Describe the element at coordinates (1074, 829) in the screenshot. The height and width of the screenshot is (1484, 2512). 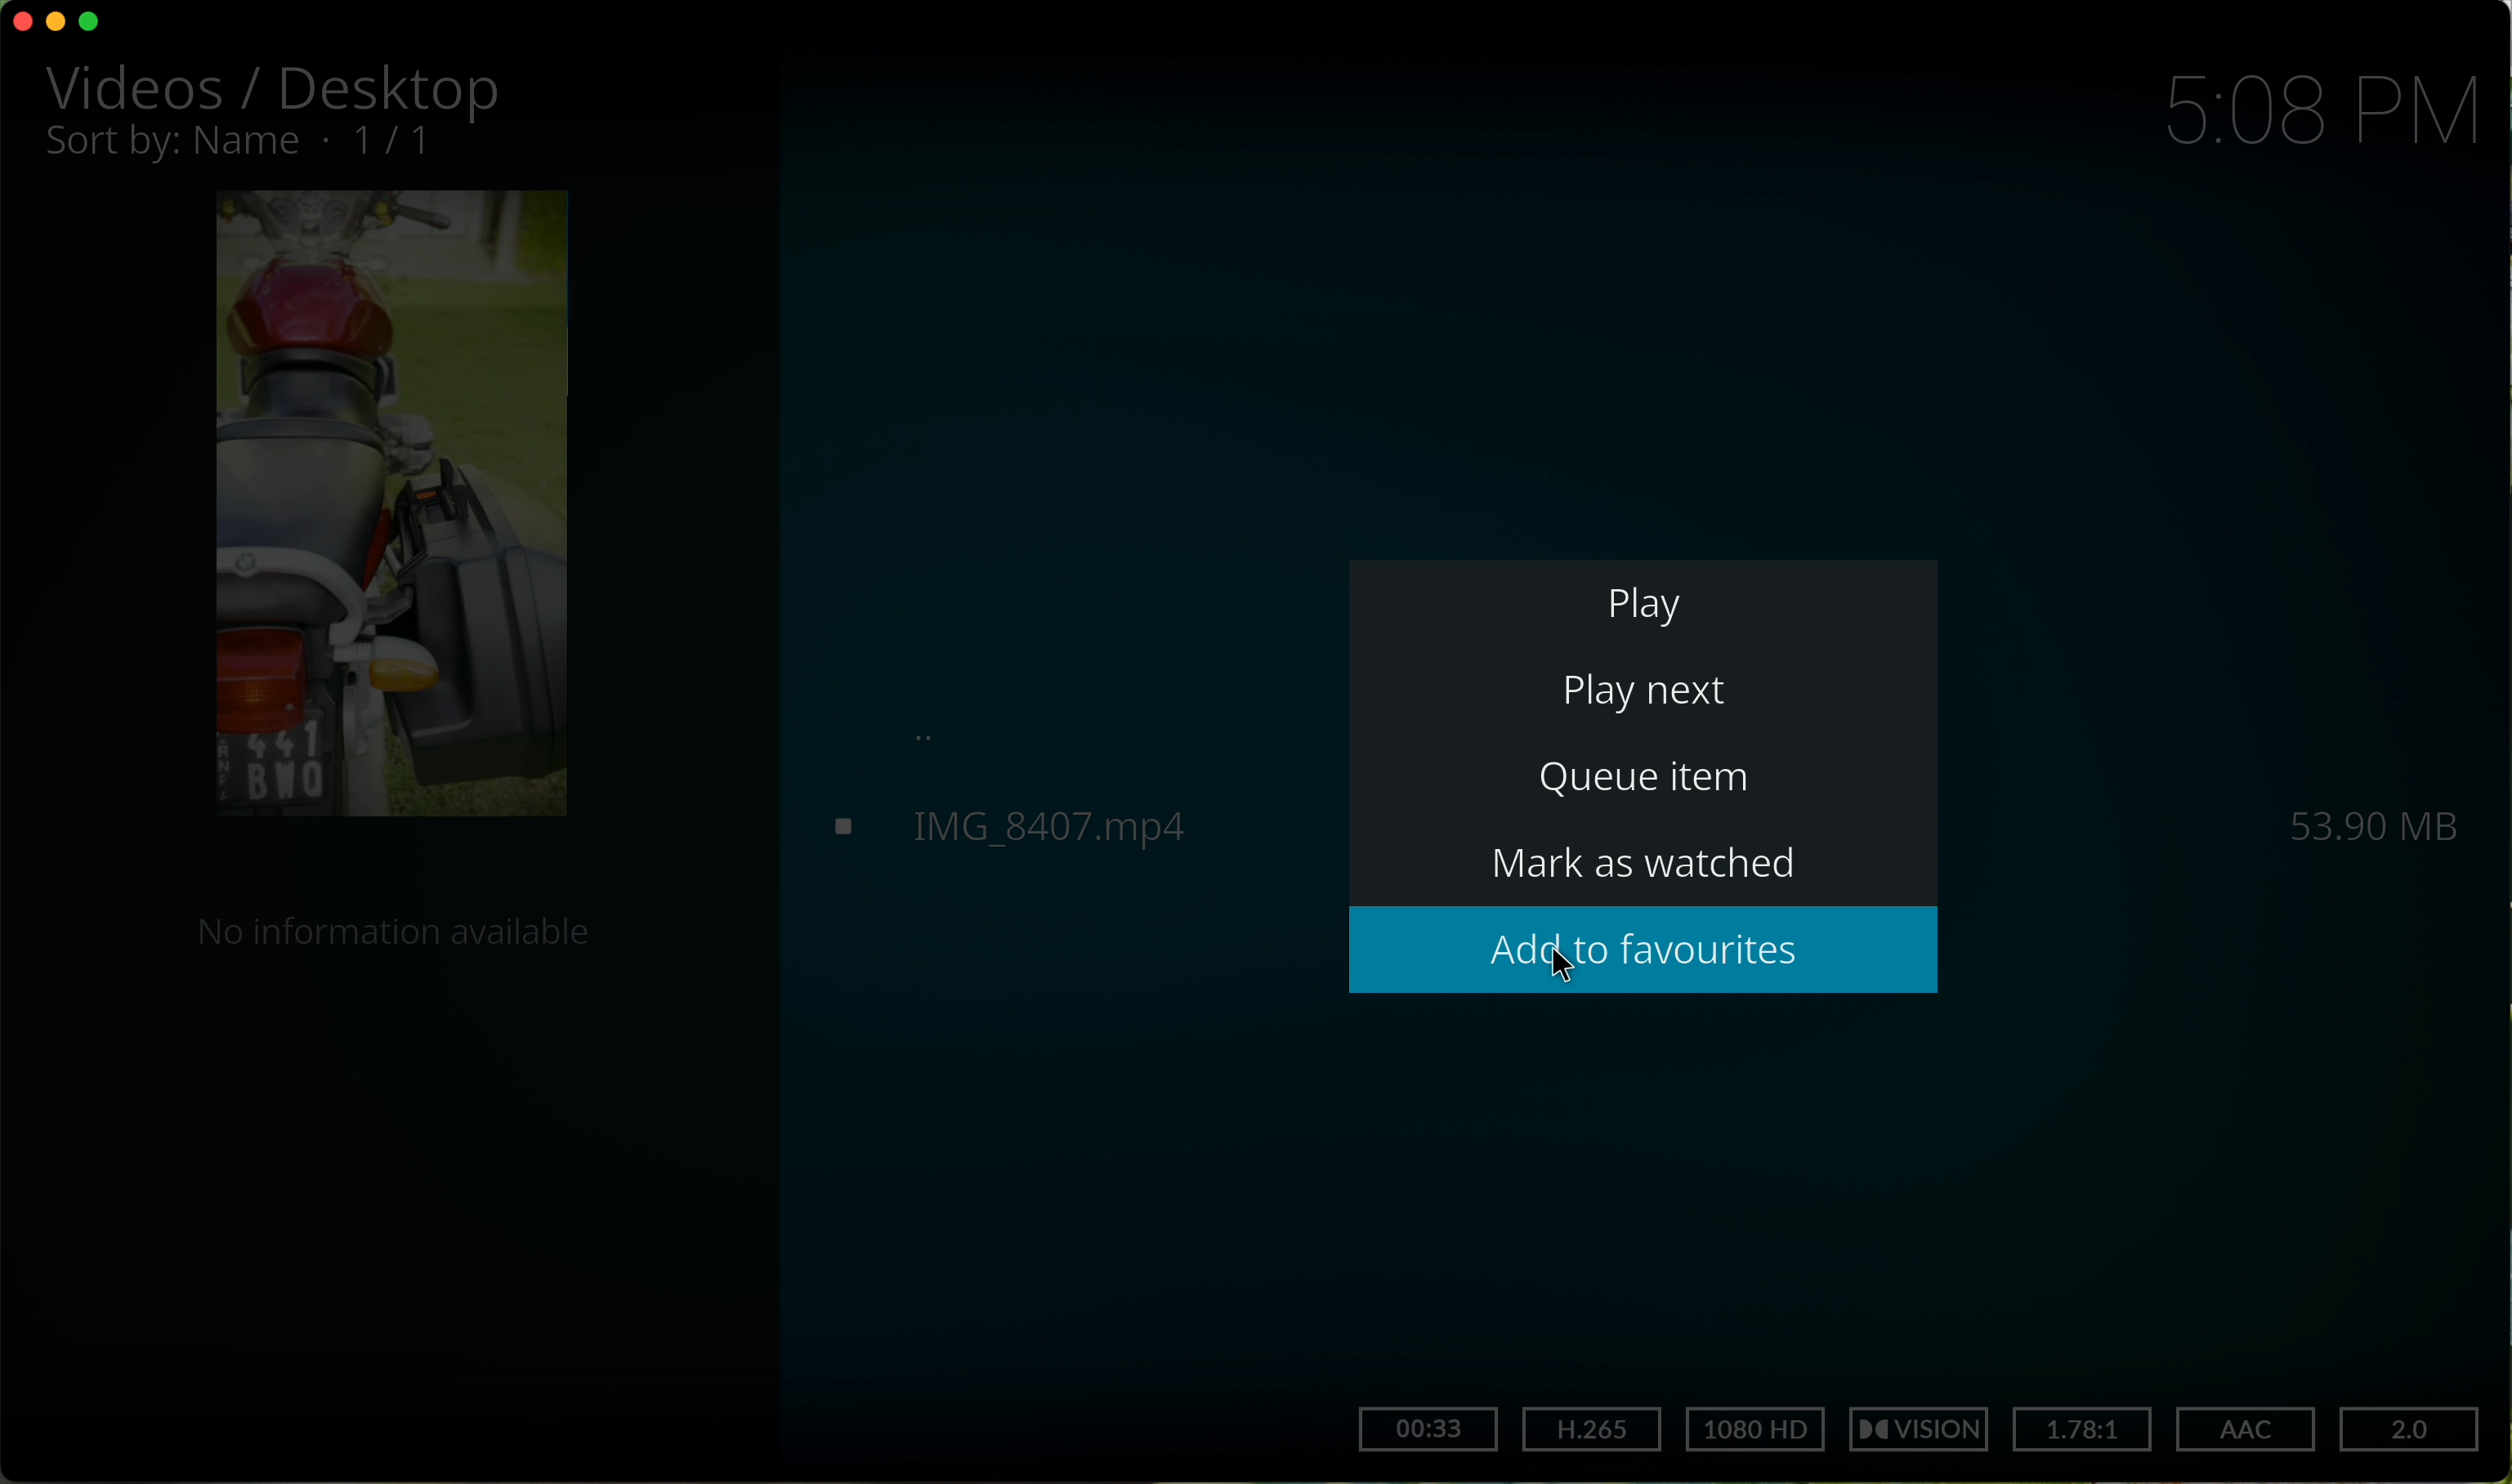
I see `click on video` at that location.